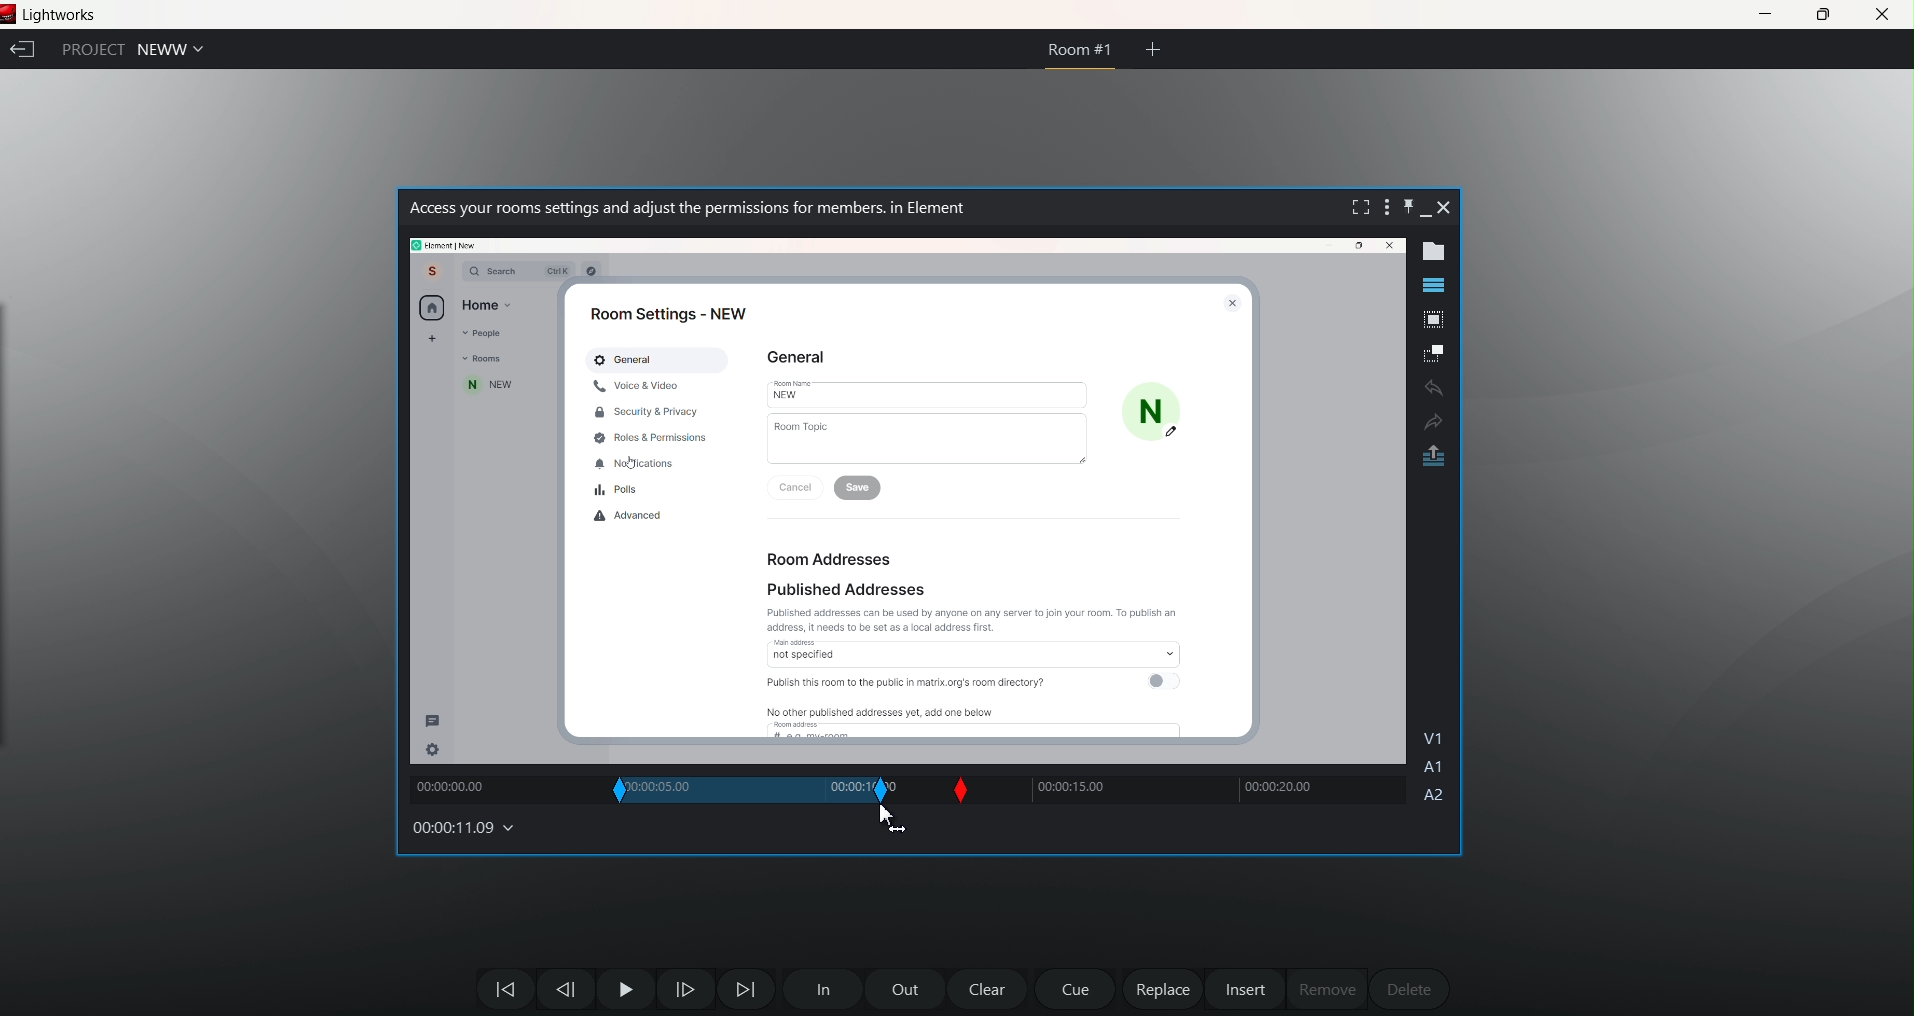 Image resolution: width=1914 pixels, height=1016 pixels. What do you see at coordinates (496, 985) in the screenshot?
I see `move backwards` at bounding box center [496, 985].